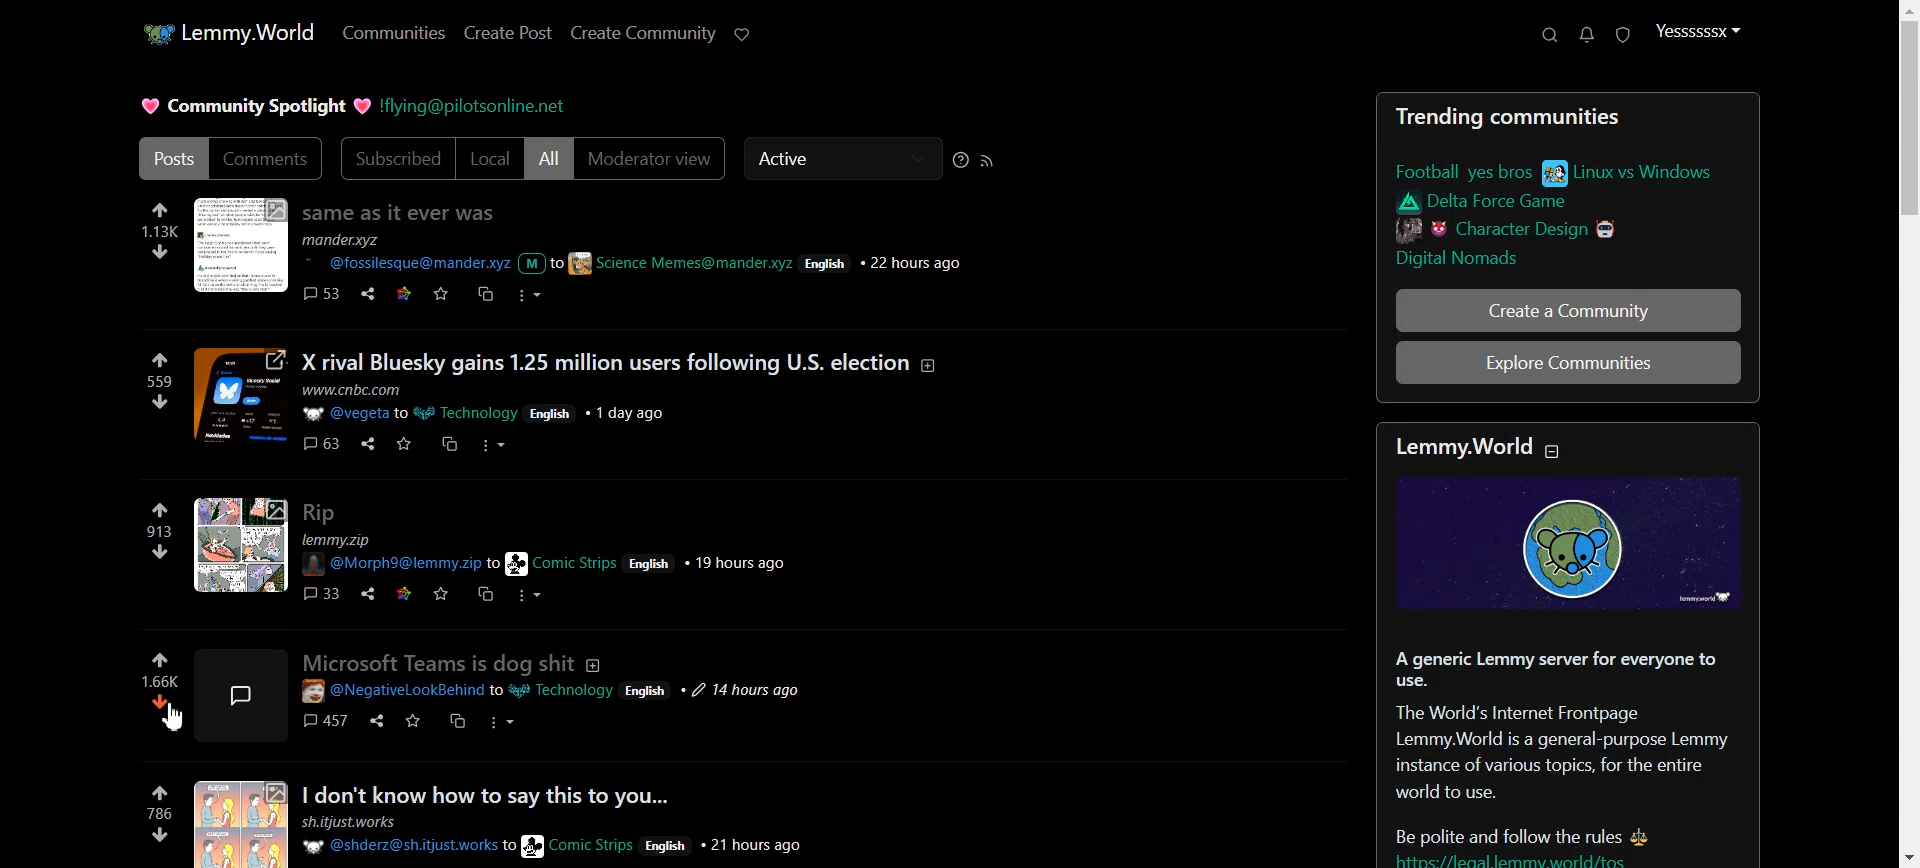 The image size is (1920, 868). What do you see at coordinates (240, 823) in the screenshot?
I see `image` at bounding box center [240, 823].